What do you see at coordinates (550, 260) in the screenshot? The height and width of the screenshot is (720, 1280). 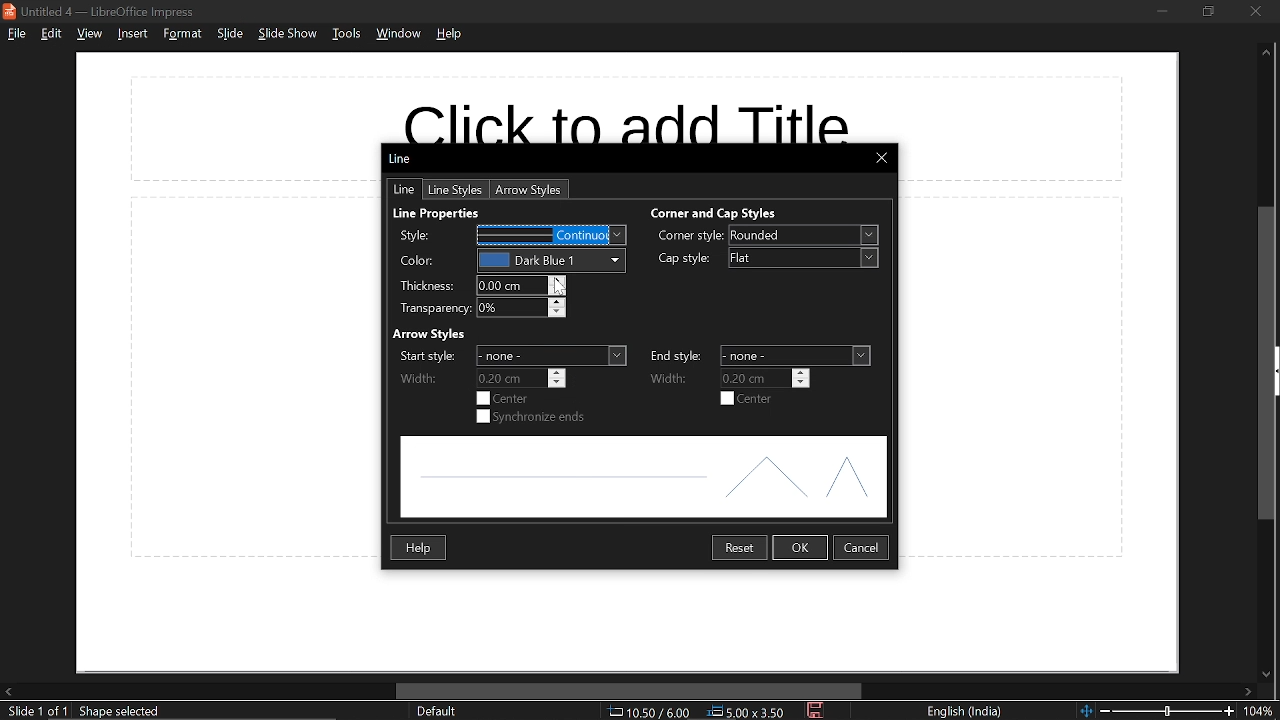 I see `color` at bounding box center [550, 260].